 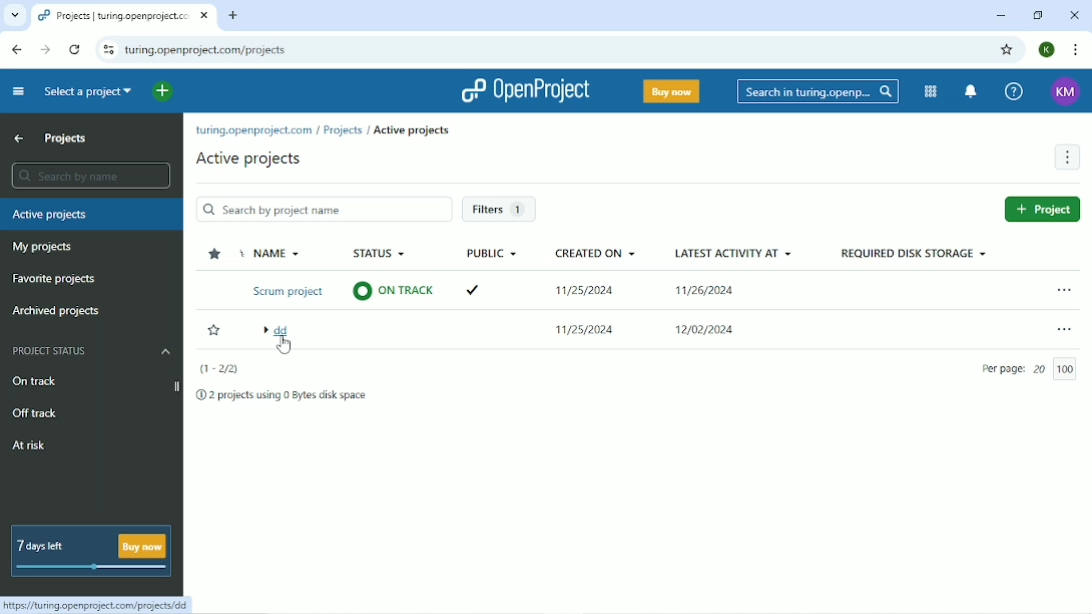 What do you see at coordinates (519, 90) in the screenshot?
I see `OpenProject` at bounding box center [519, 90].